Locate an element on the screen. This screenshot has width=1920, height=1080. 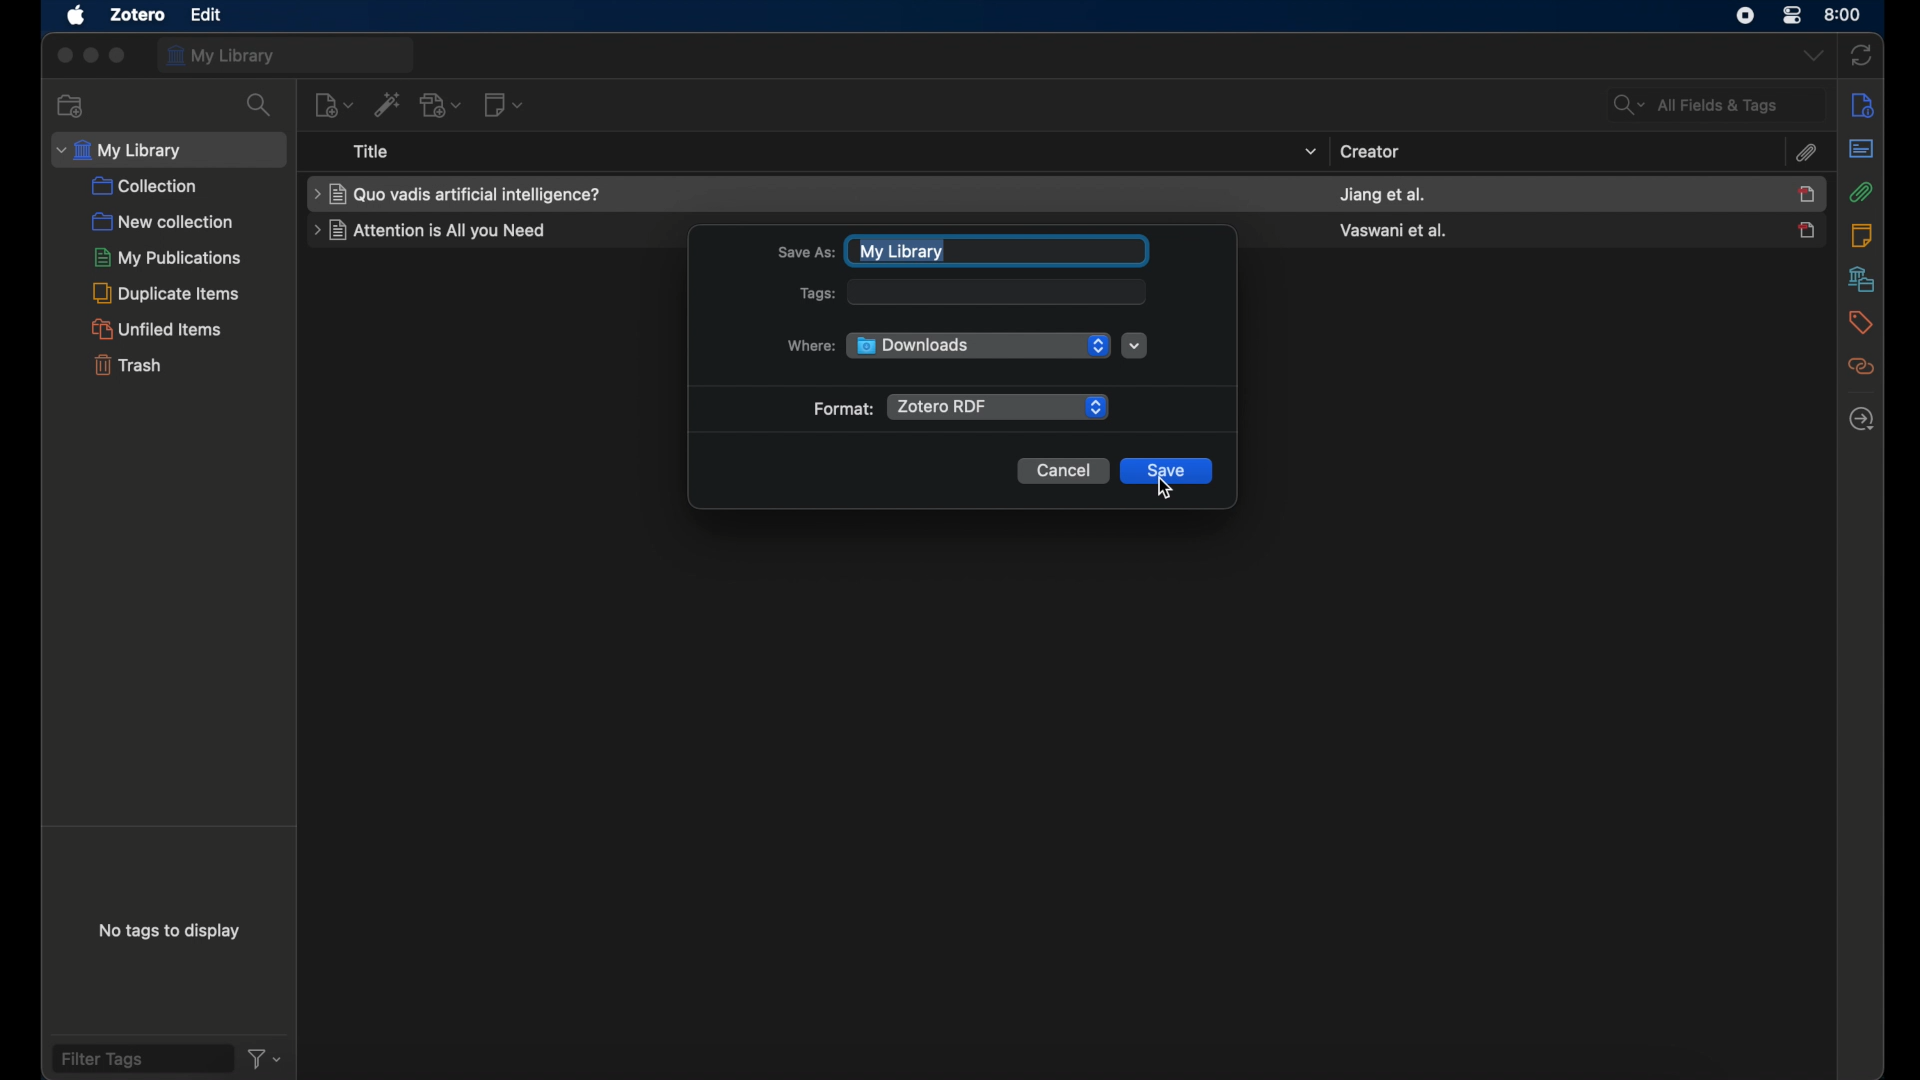
my publications is located at coordinates (169, 257).